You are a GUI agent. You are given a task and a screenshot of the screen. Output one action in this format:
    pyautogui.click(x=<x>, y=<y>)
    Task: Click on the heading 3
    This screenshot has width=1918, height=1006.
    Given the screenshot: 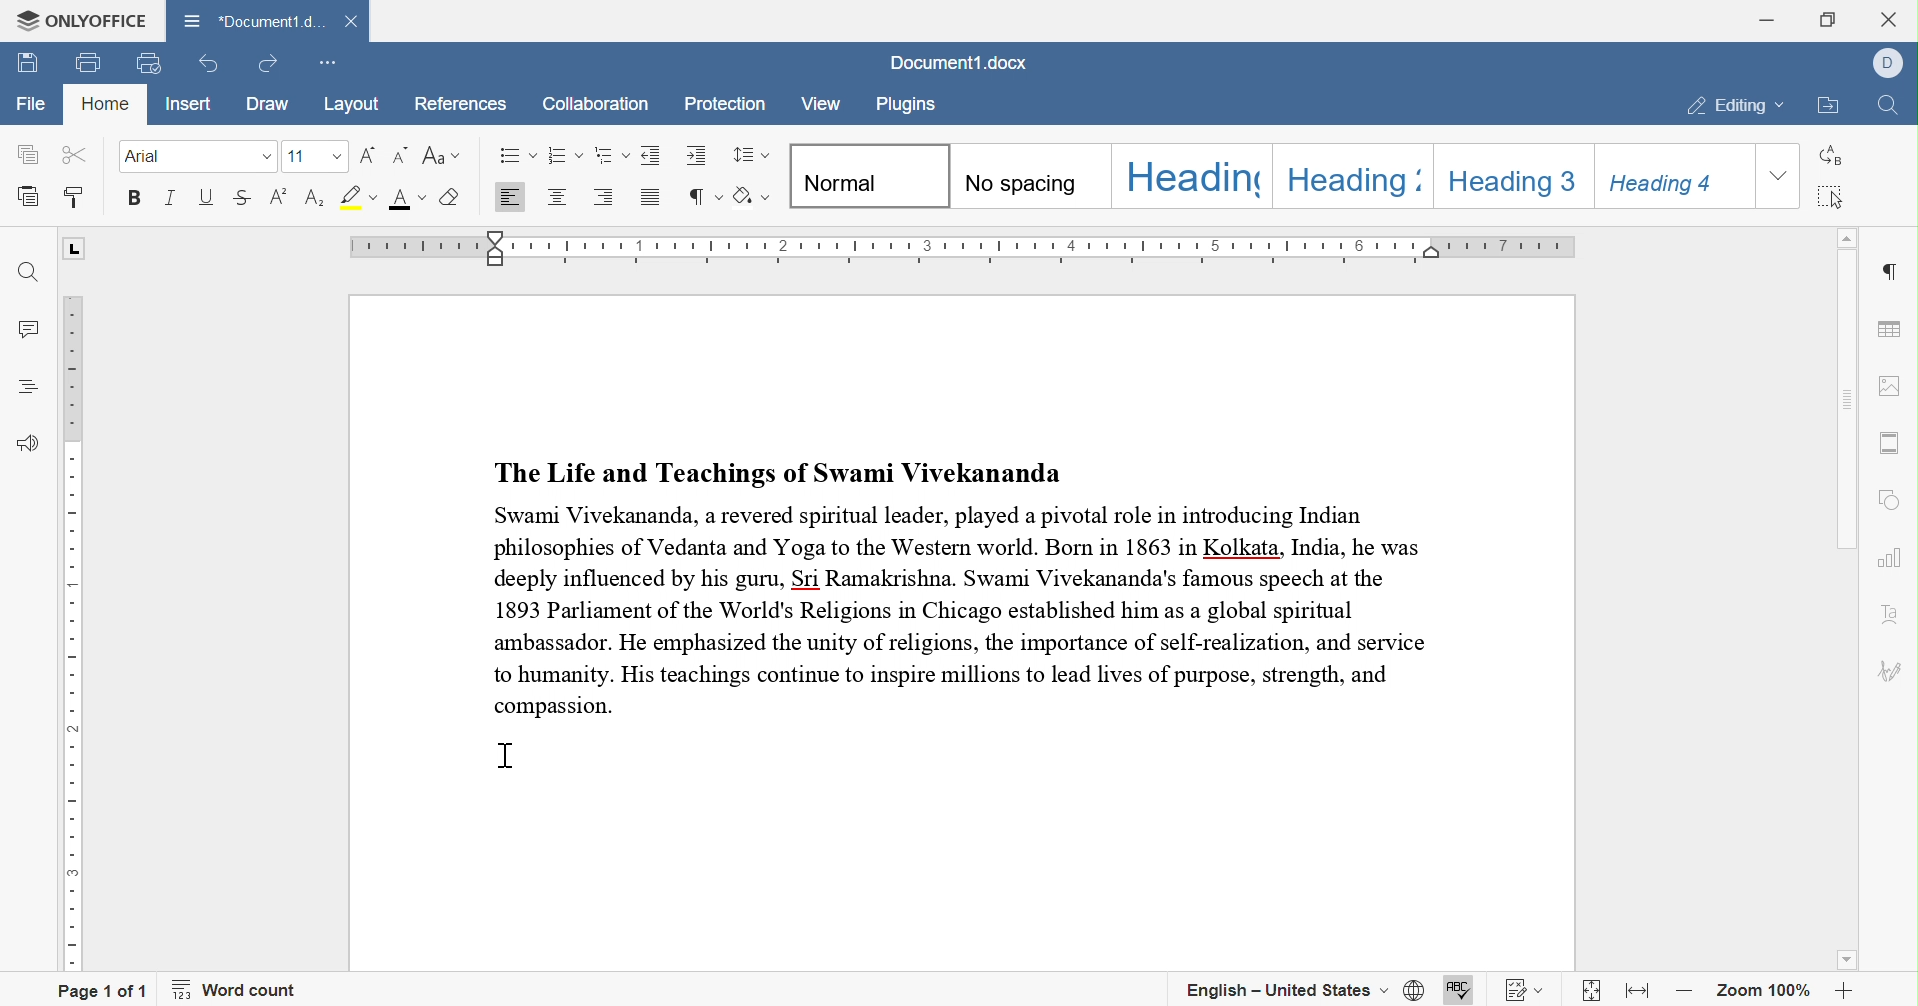 What is the action you would take?
    pyautogui.click(x=1516, y=172)
    